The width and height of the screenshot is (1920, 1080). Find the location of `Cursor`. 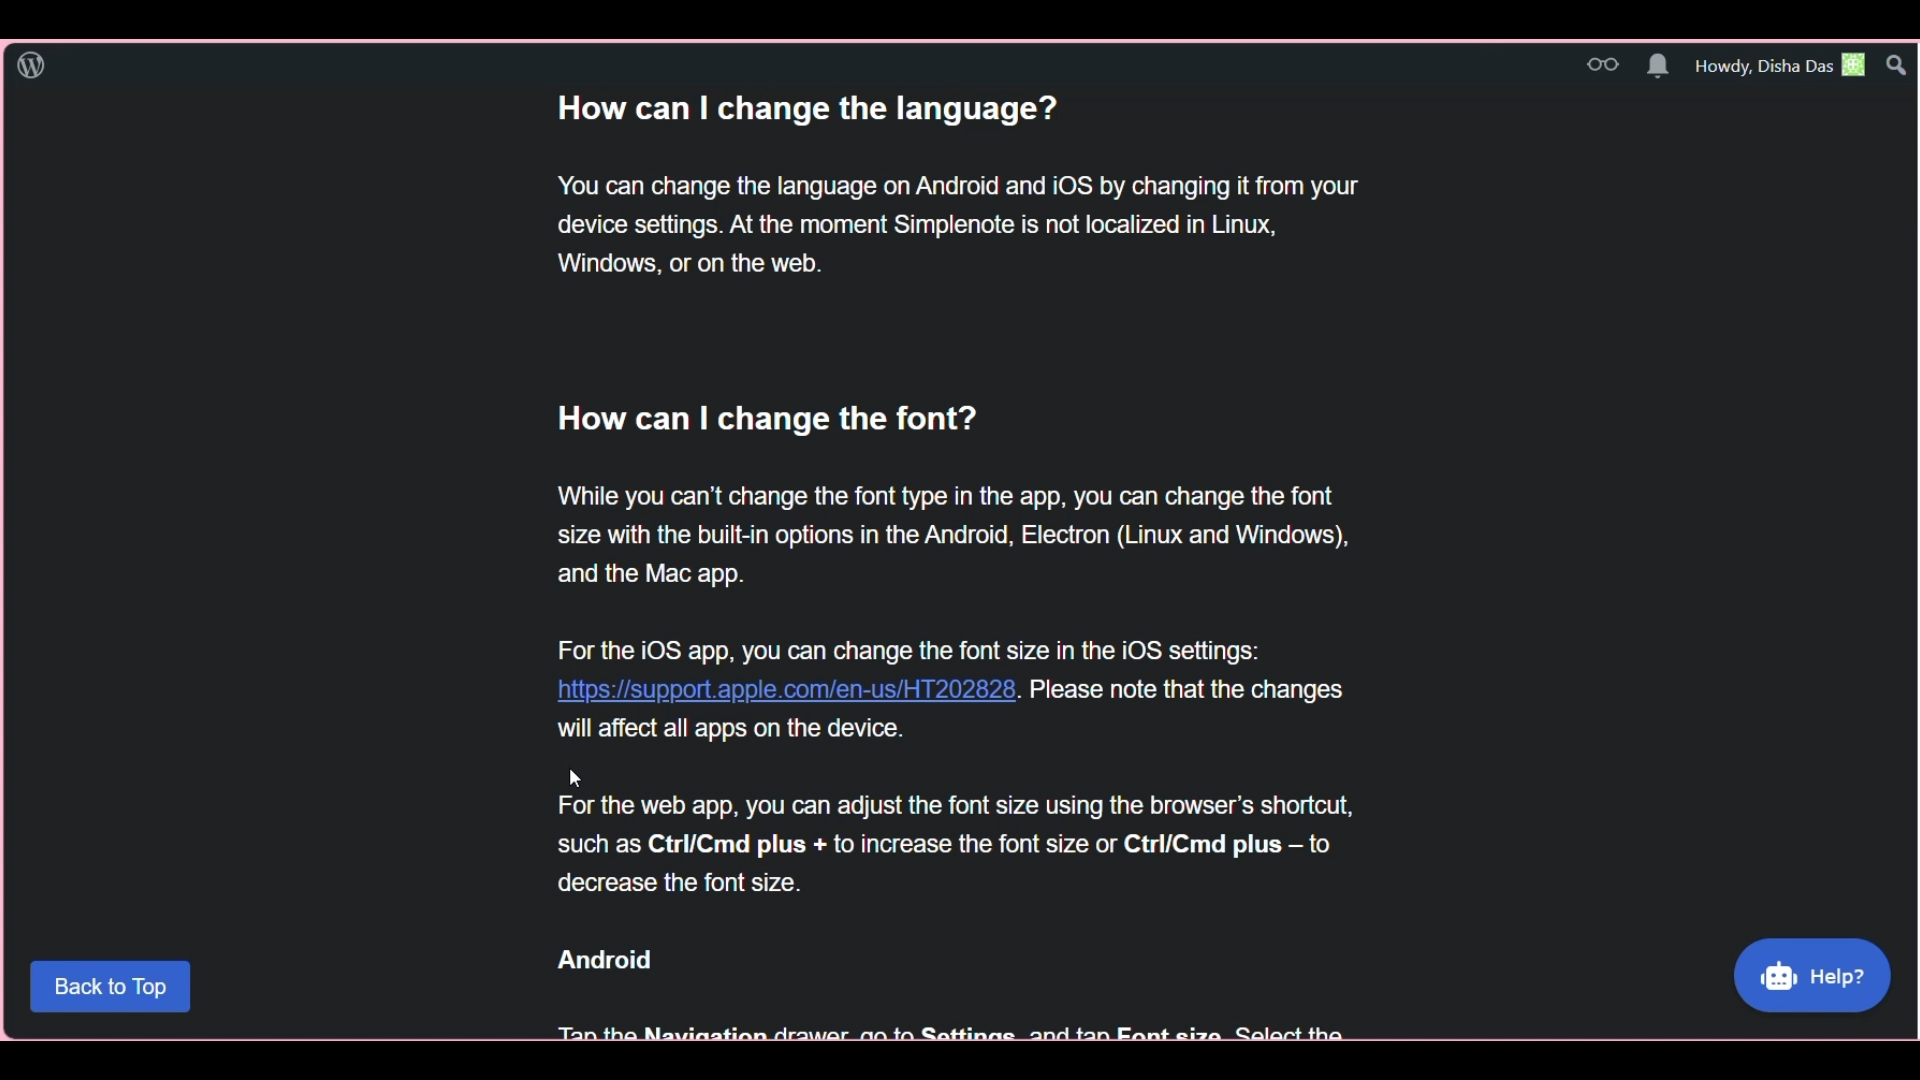

Cursor is located at coordinates (574, 774).